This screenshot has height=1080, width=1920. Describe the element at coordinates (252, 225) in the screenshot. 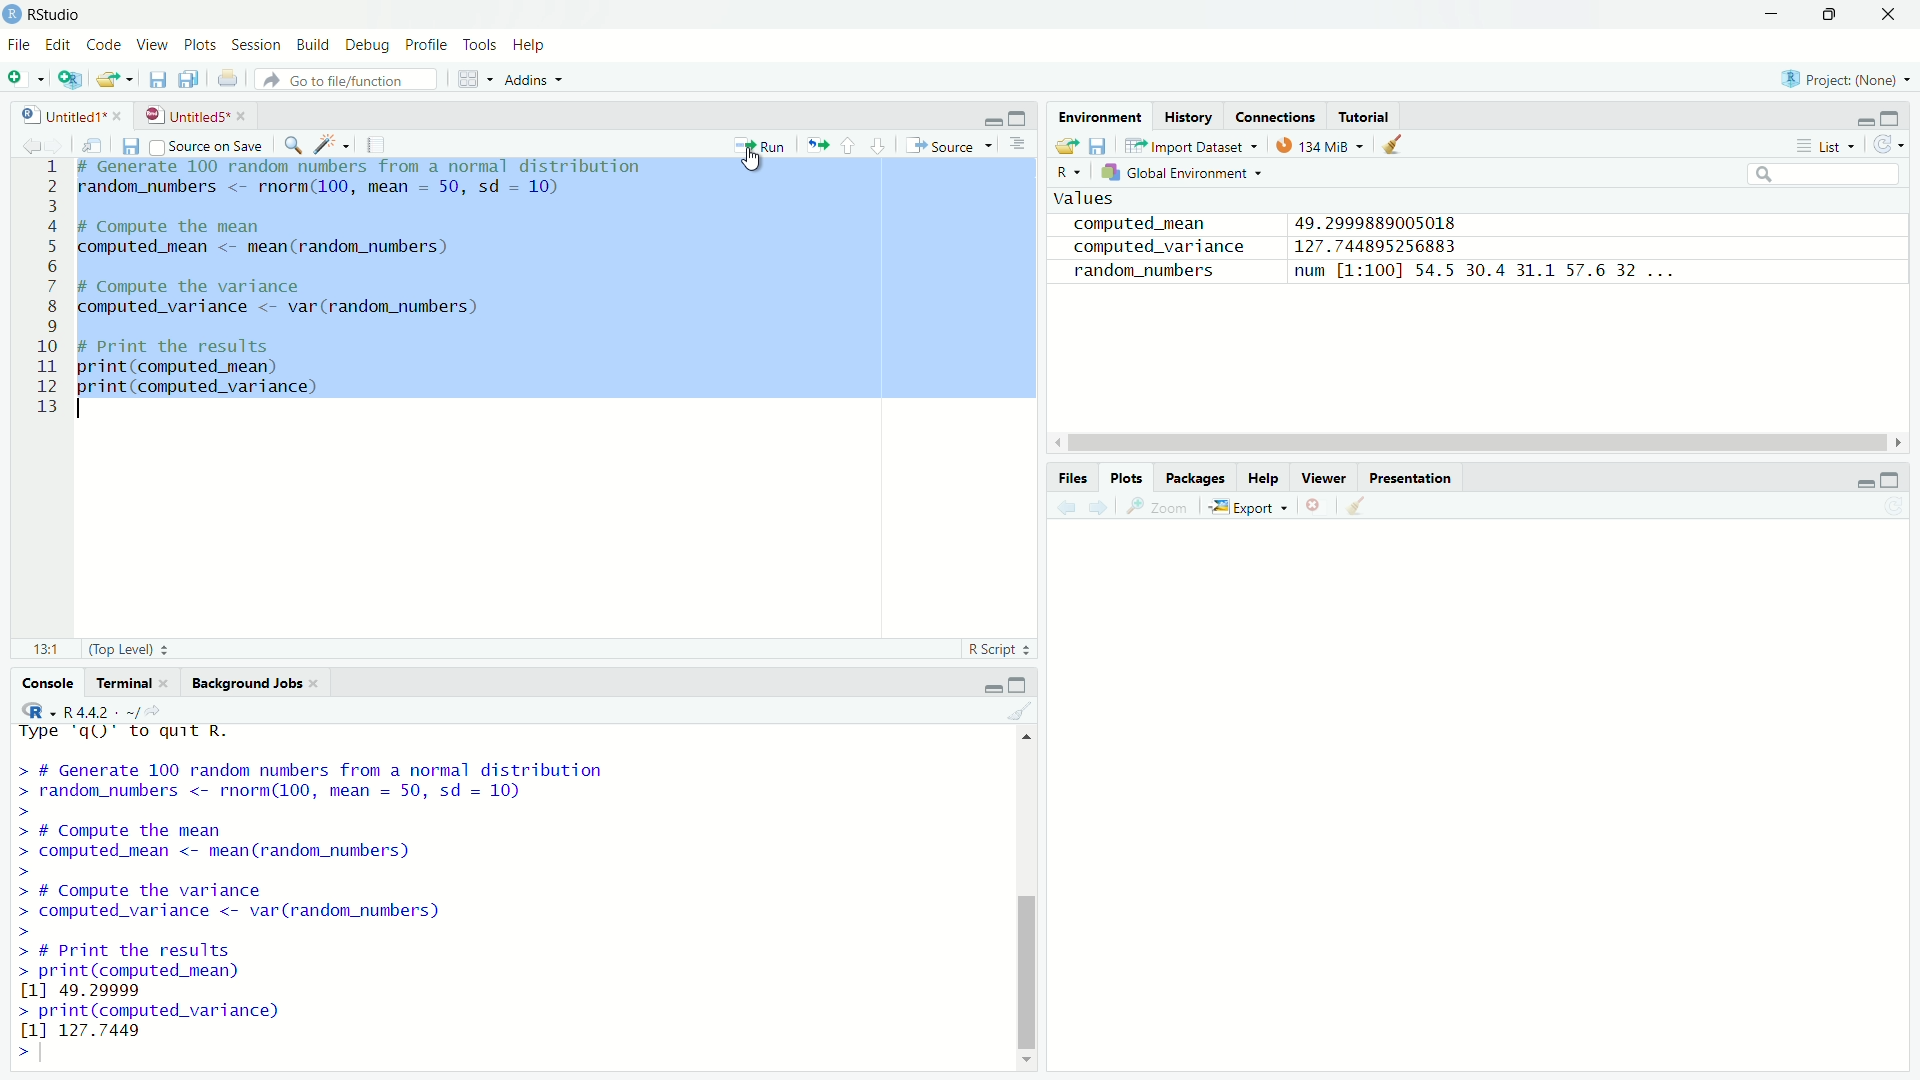

I see `# Compute the mean` at that location.